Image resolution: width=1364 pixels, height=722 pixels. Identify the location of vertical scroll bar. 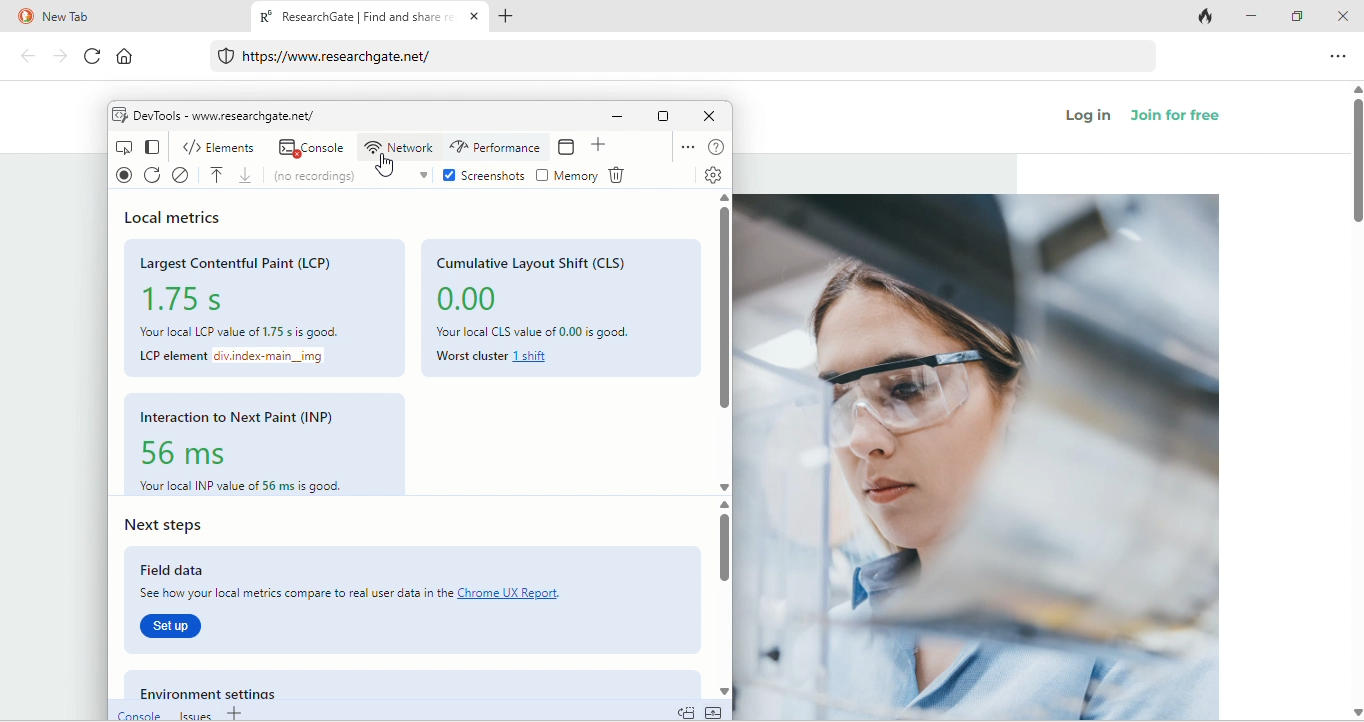
(1355, 165).